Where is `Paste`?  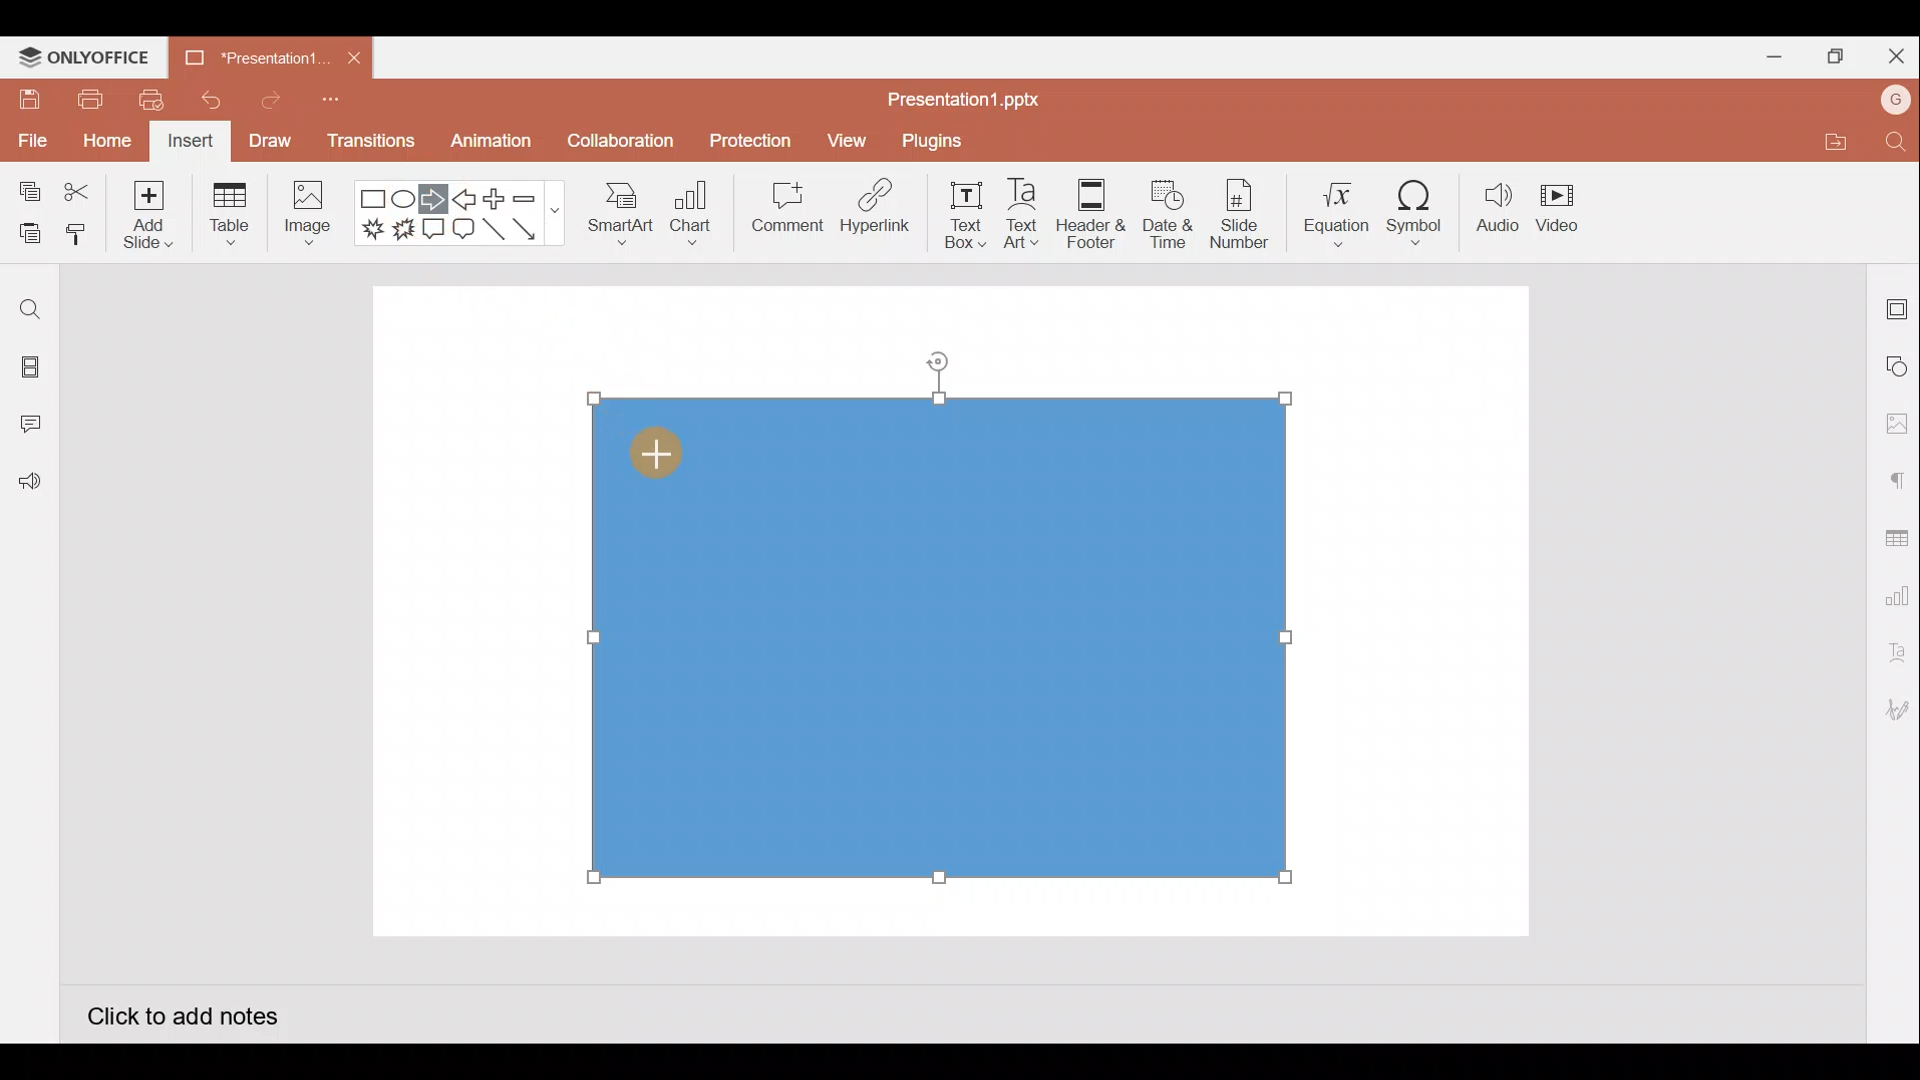
Paste is located at coordinates (25, 235).